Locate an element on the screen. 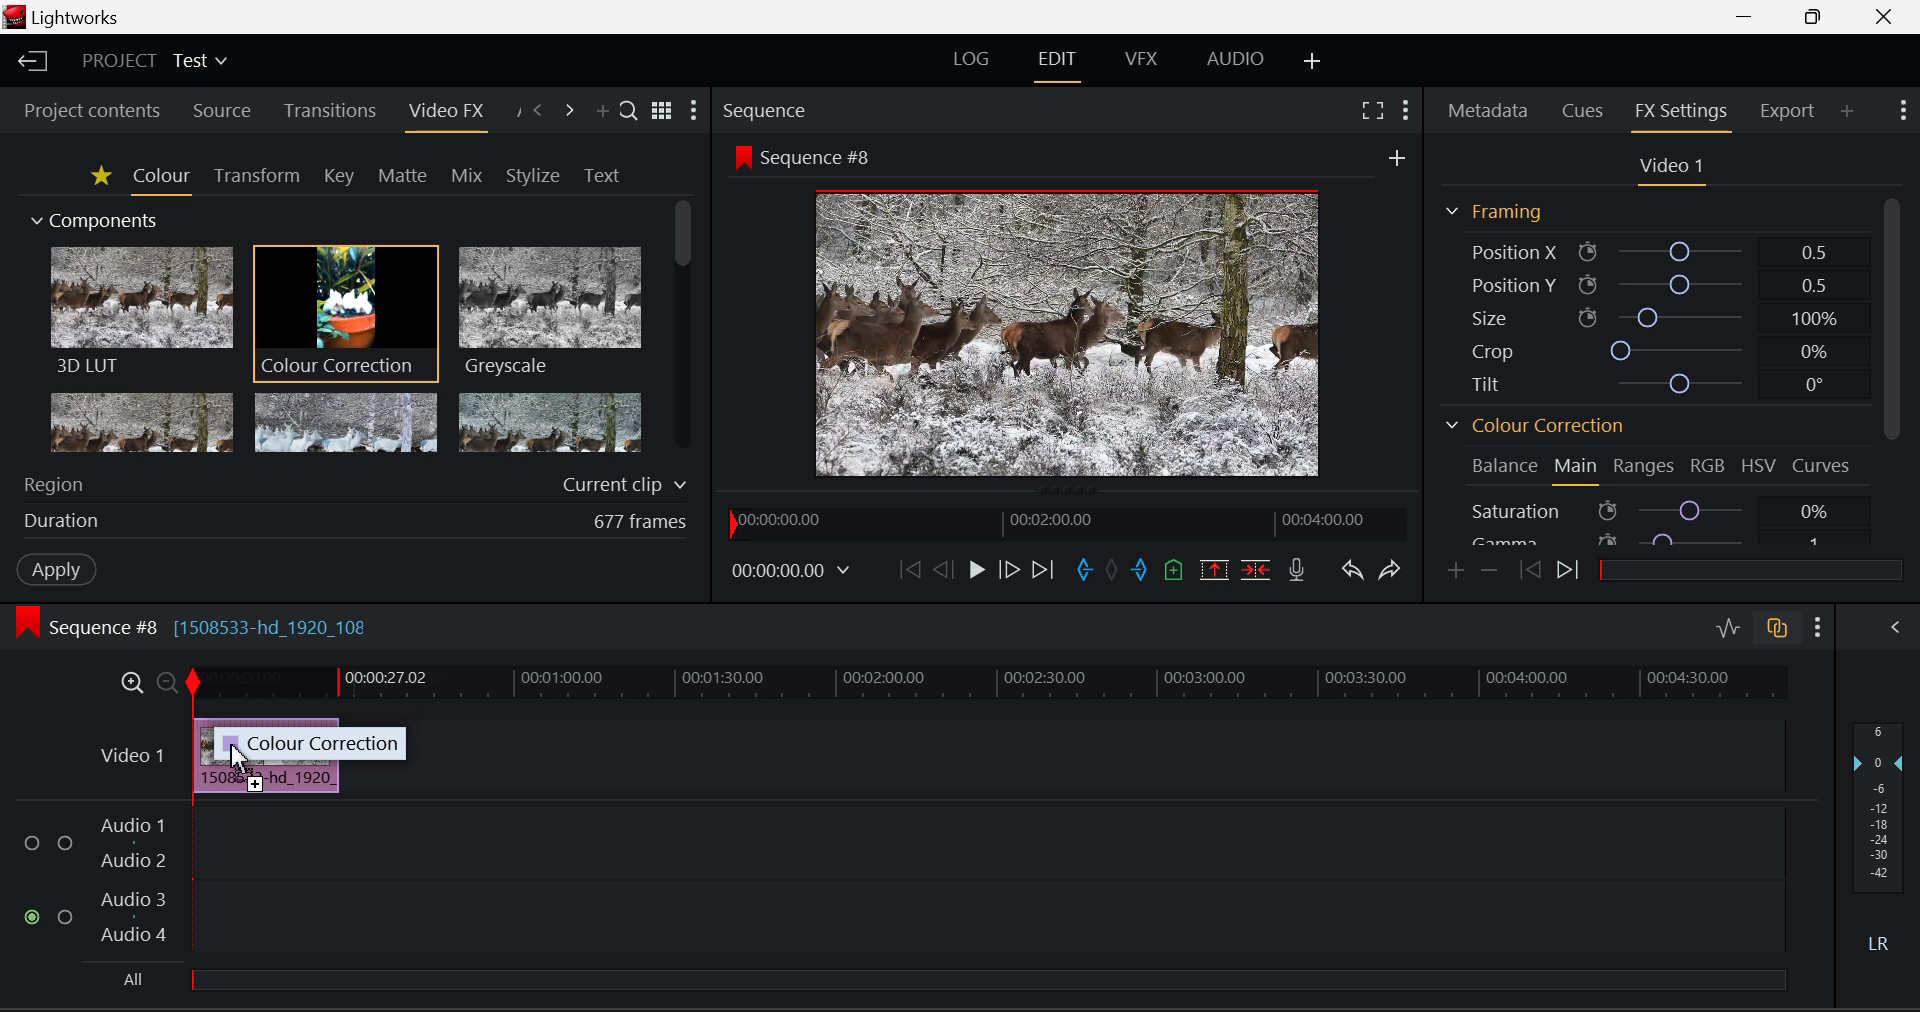  Colour correction is located at coordinates (312, 742).